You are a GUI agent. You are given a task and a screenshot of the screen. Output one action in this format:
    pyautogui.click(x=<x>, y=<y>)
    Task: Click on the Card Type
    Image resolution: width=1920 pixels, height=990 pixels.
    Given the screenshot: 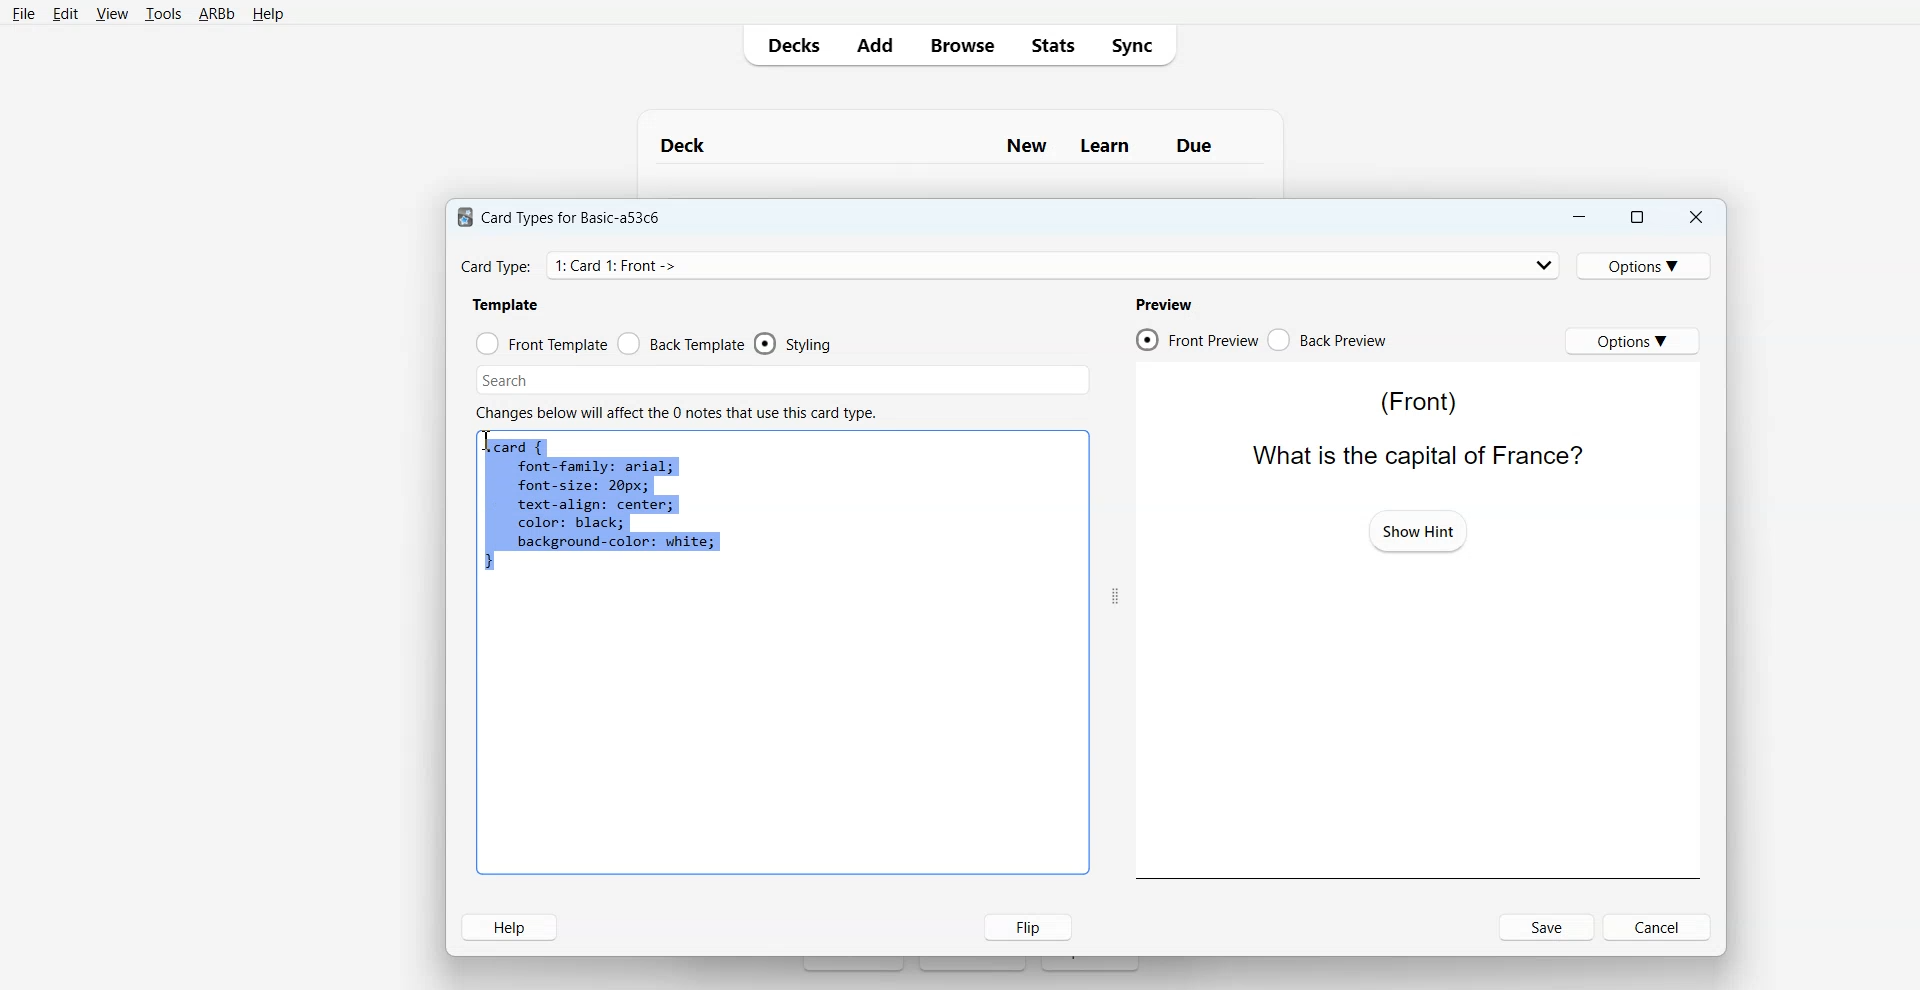 What is the action you would take?
    pyautogui.click(x=1011, y=265)
    